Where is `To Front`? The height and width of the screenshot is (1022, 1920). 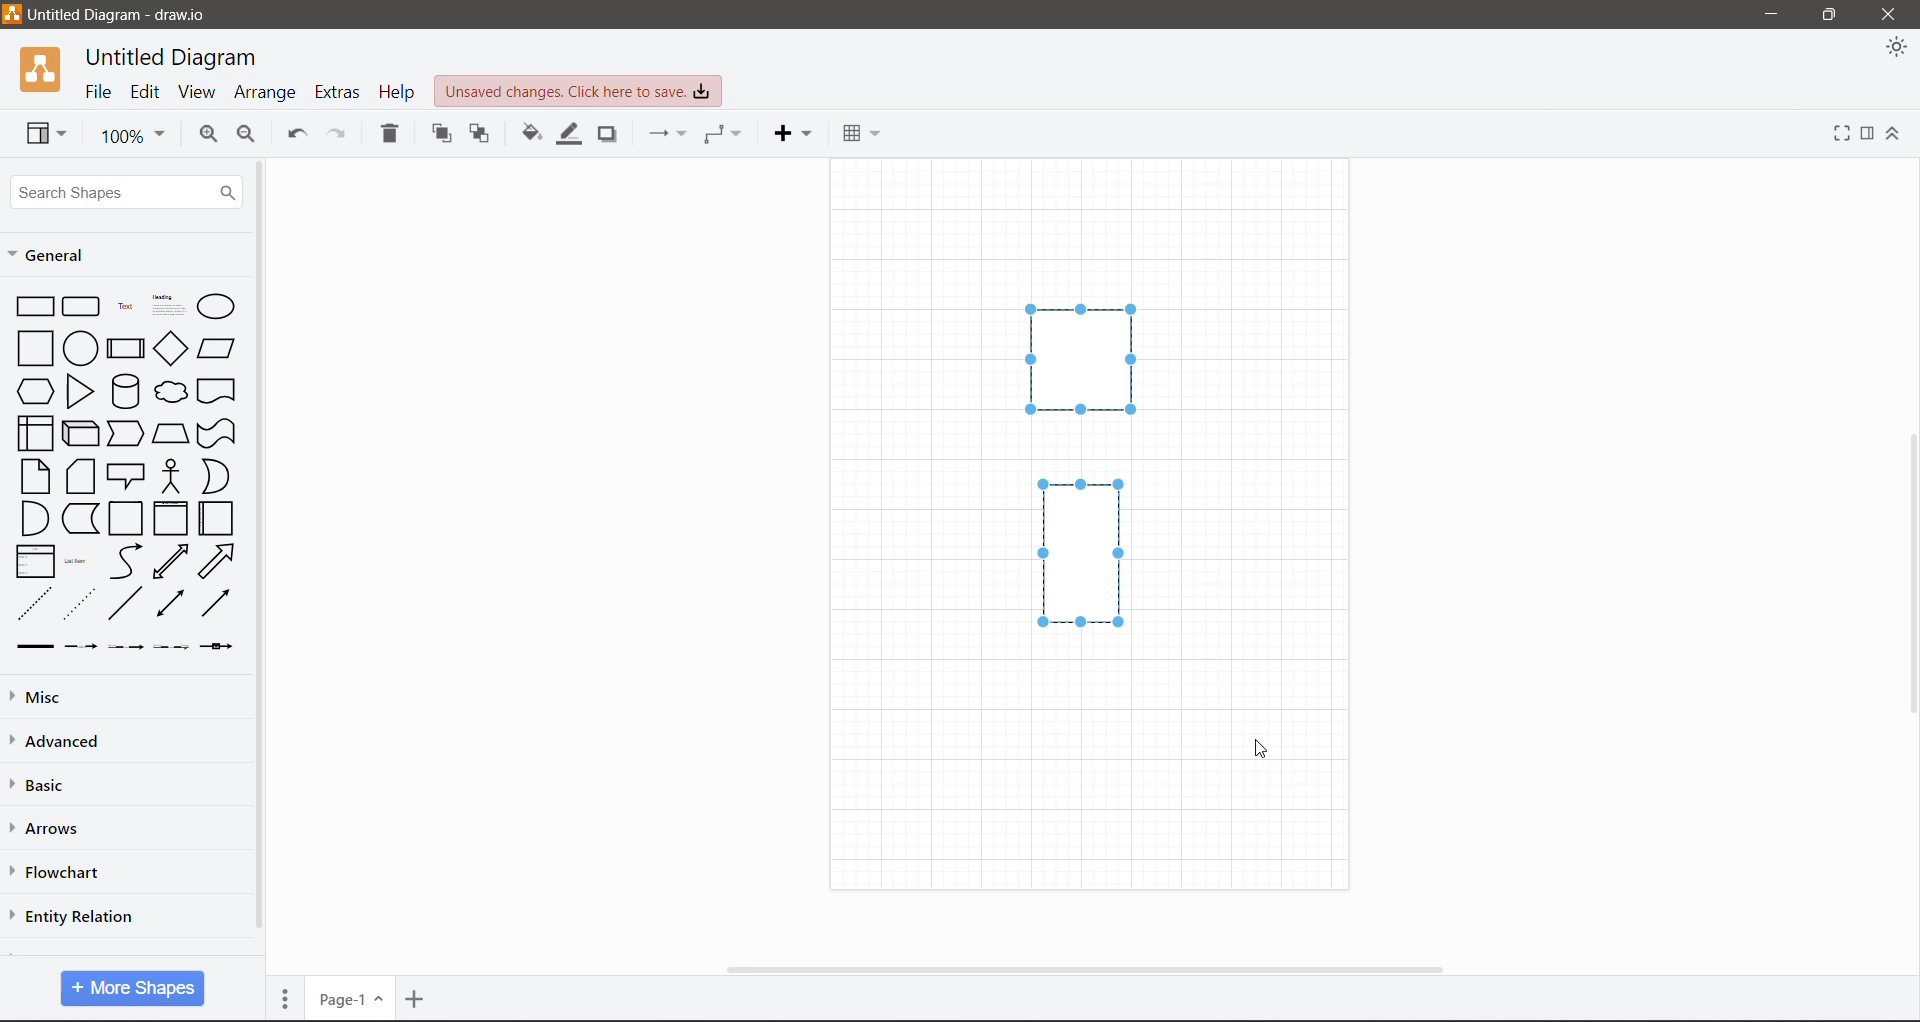 To Front is located at coordinates (441, 134).